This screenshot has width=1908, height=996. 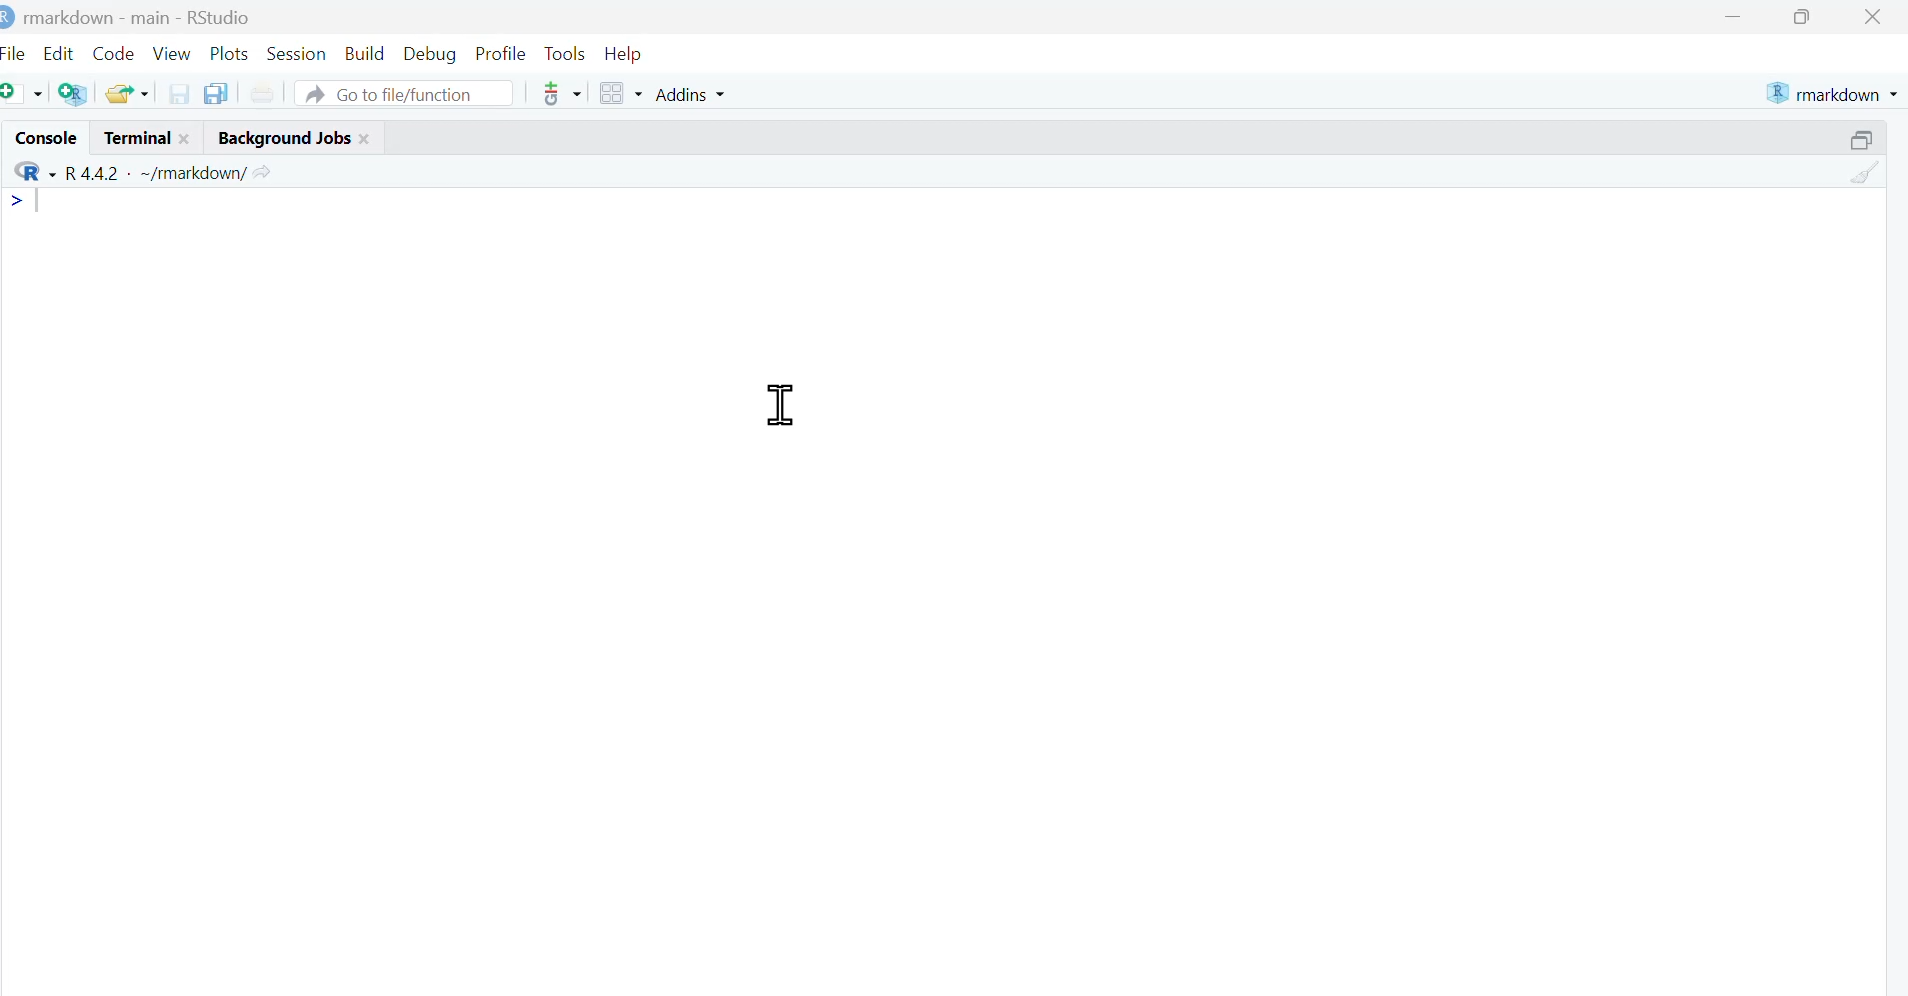 What do you see at coordinates (1835, 91) in the screenshot?
I see `markdown` at bounding box center [1835, 91].